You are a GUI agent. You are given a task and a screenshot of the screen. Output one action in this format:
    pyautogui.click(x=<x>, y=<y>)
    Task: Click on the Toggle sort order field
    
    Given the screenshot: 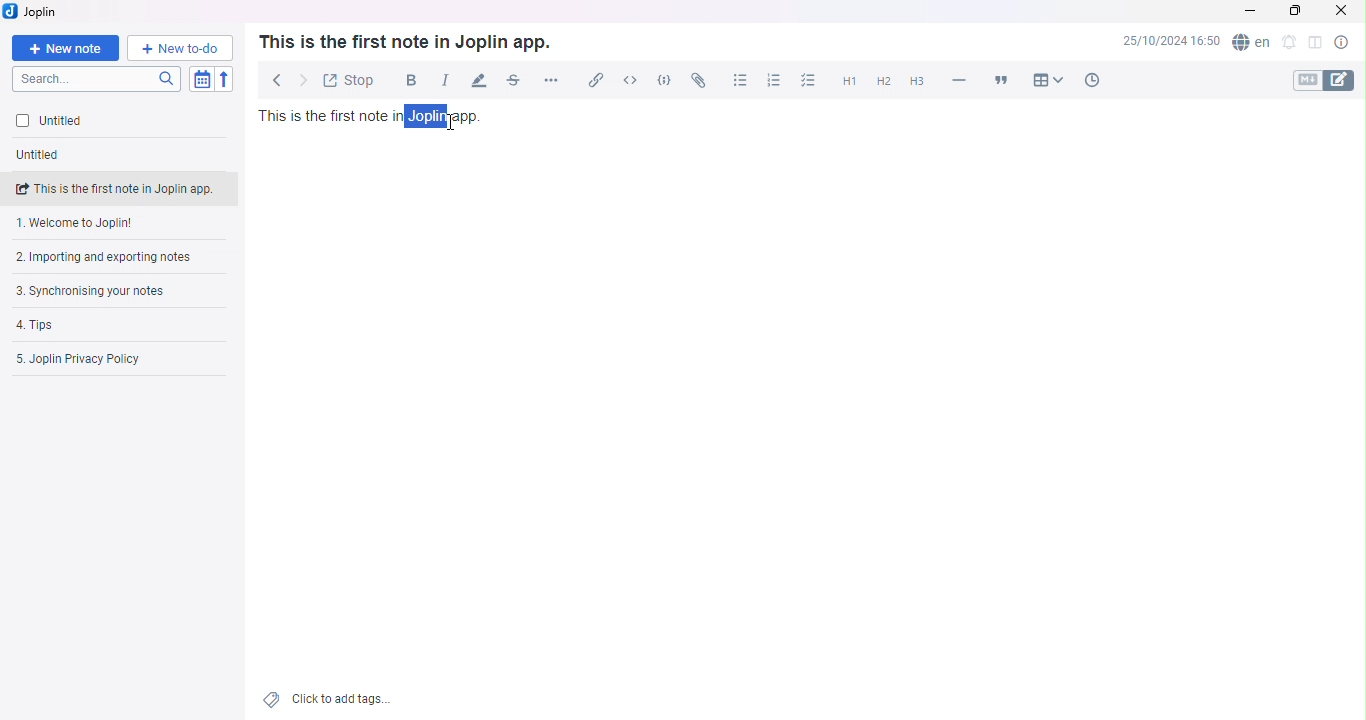 What is the action you would take?
    pyautogui.click(x=204, y=79)
    